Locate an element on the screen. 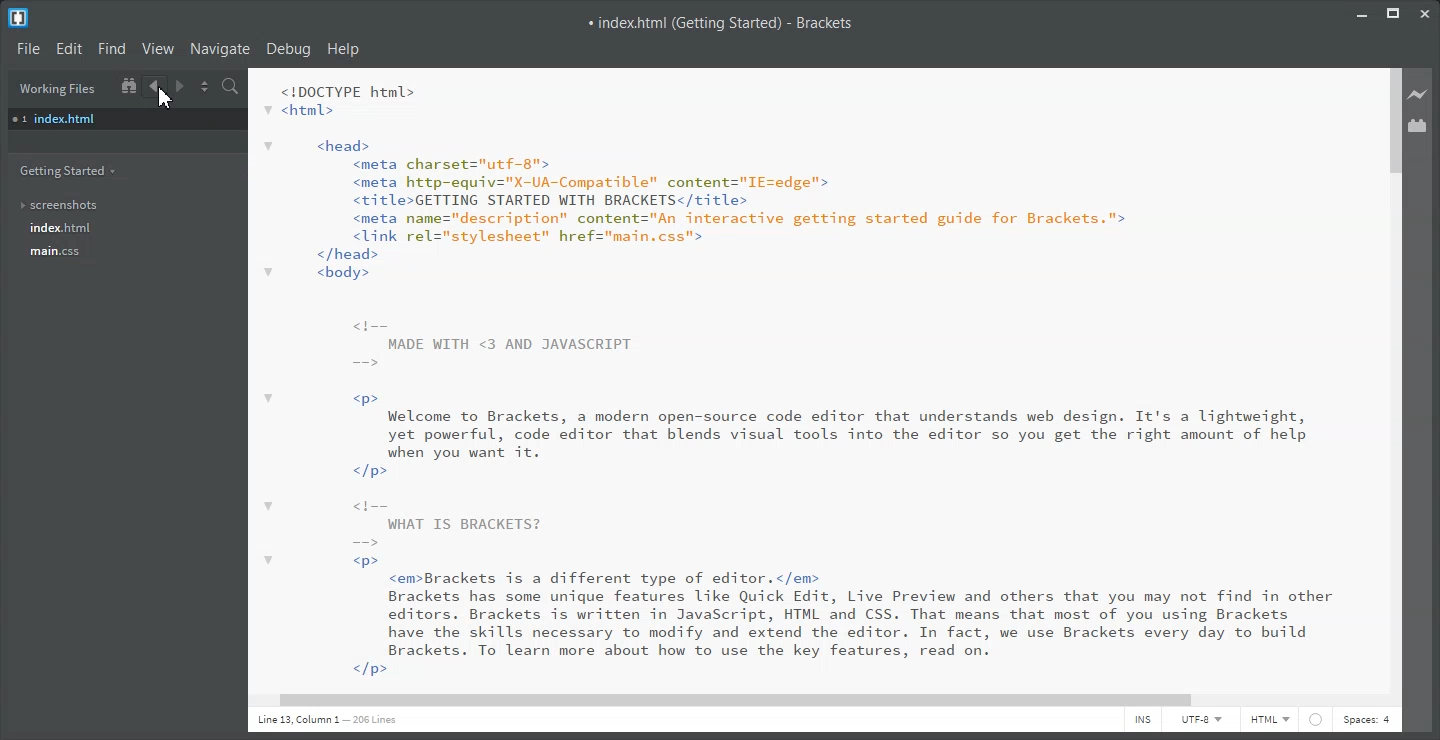 The image size is (1440, 740). Show in the file Tree is located at coordinates (127, 85).